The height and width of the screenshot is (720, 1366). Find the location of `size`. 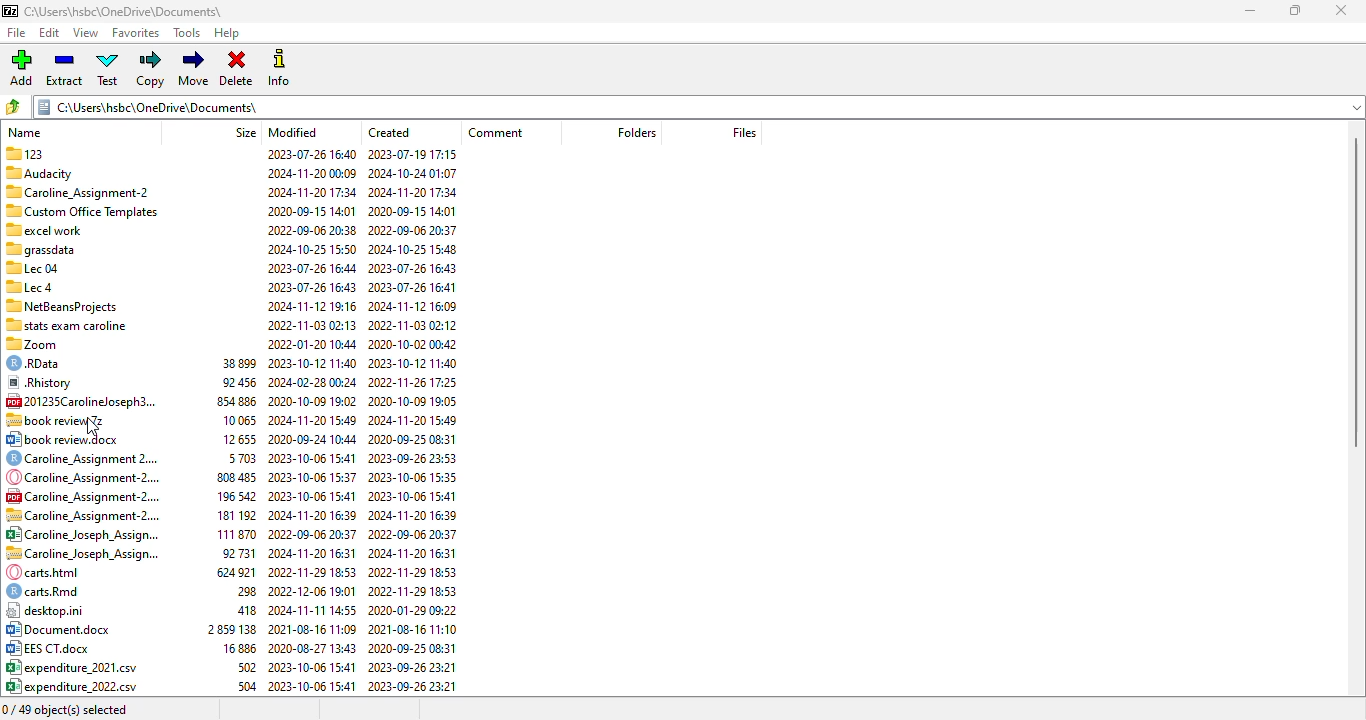

size is located at coordinates (231, 525).